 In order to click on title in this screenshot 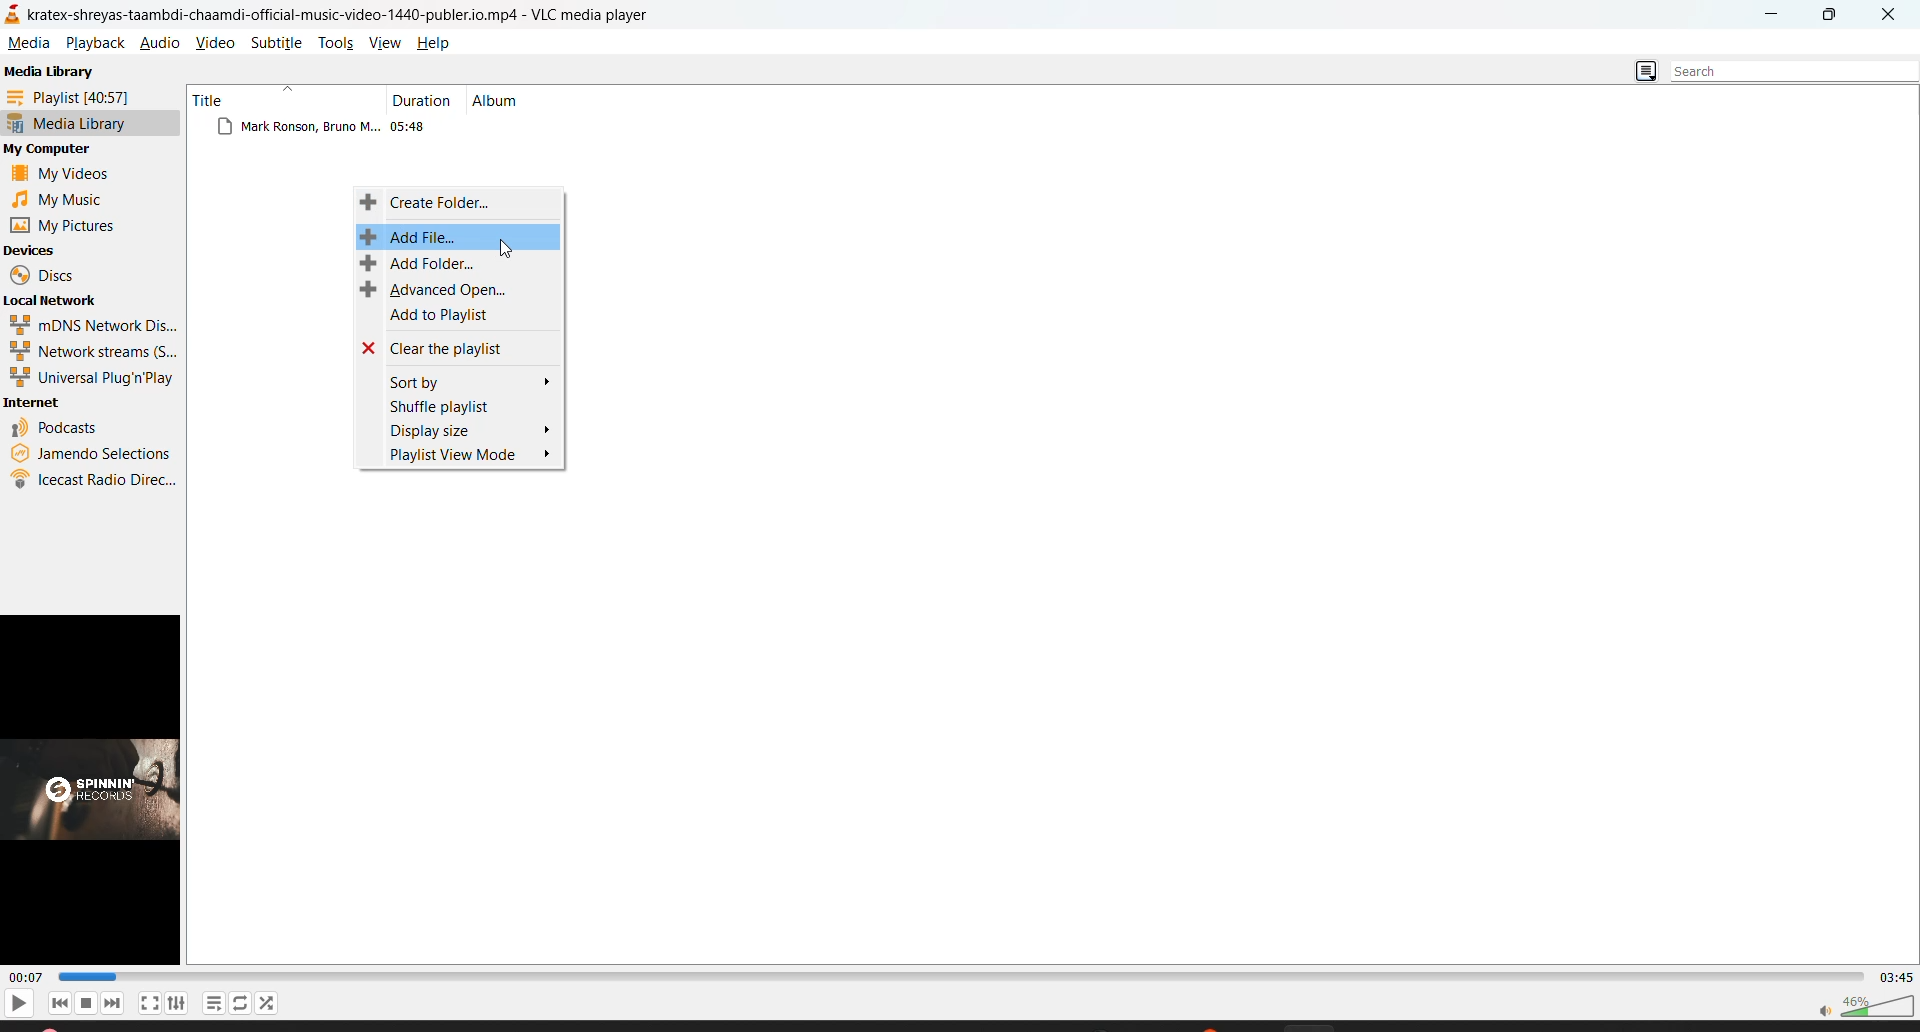, I will do `click(216, 97)`.